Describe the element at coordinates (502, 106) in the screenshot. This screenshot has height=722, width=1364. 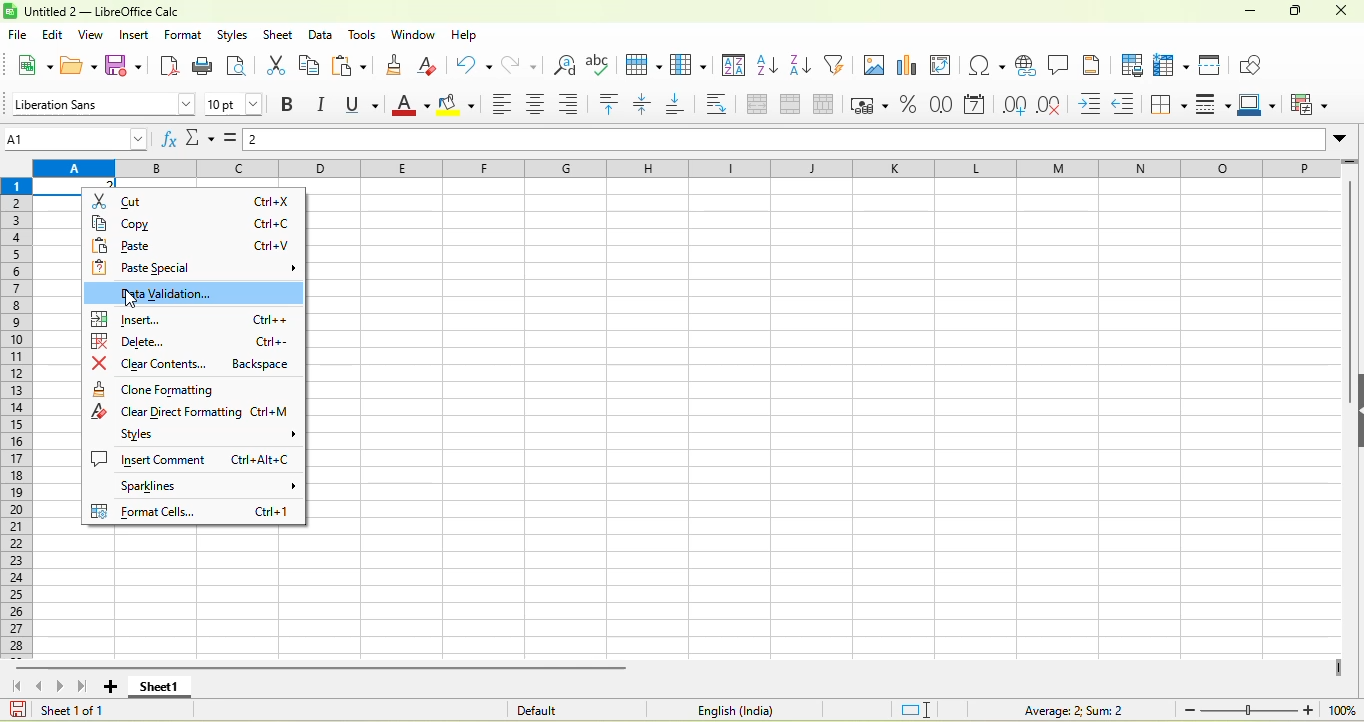
I see `align left` at that location.